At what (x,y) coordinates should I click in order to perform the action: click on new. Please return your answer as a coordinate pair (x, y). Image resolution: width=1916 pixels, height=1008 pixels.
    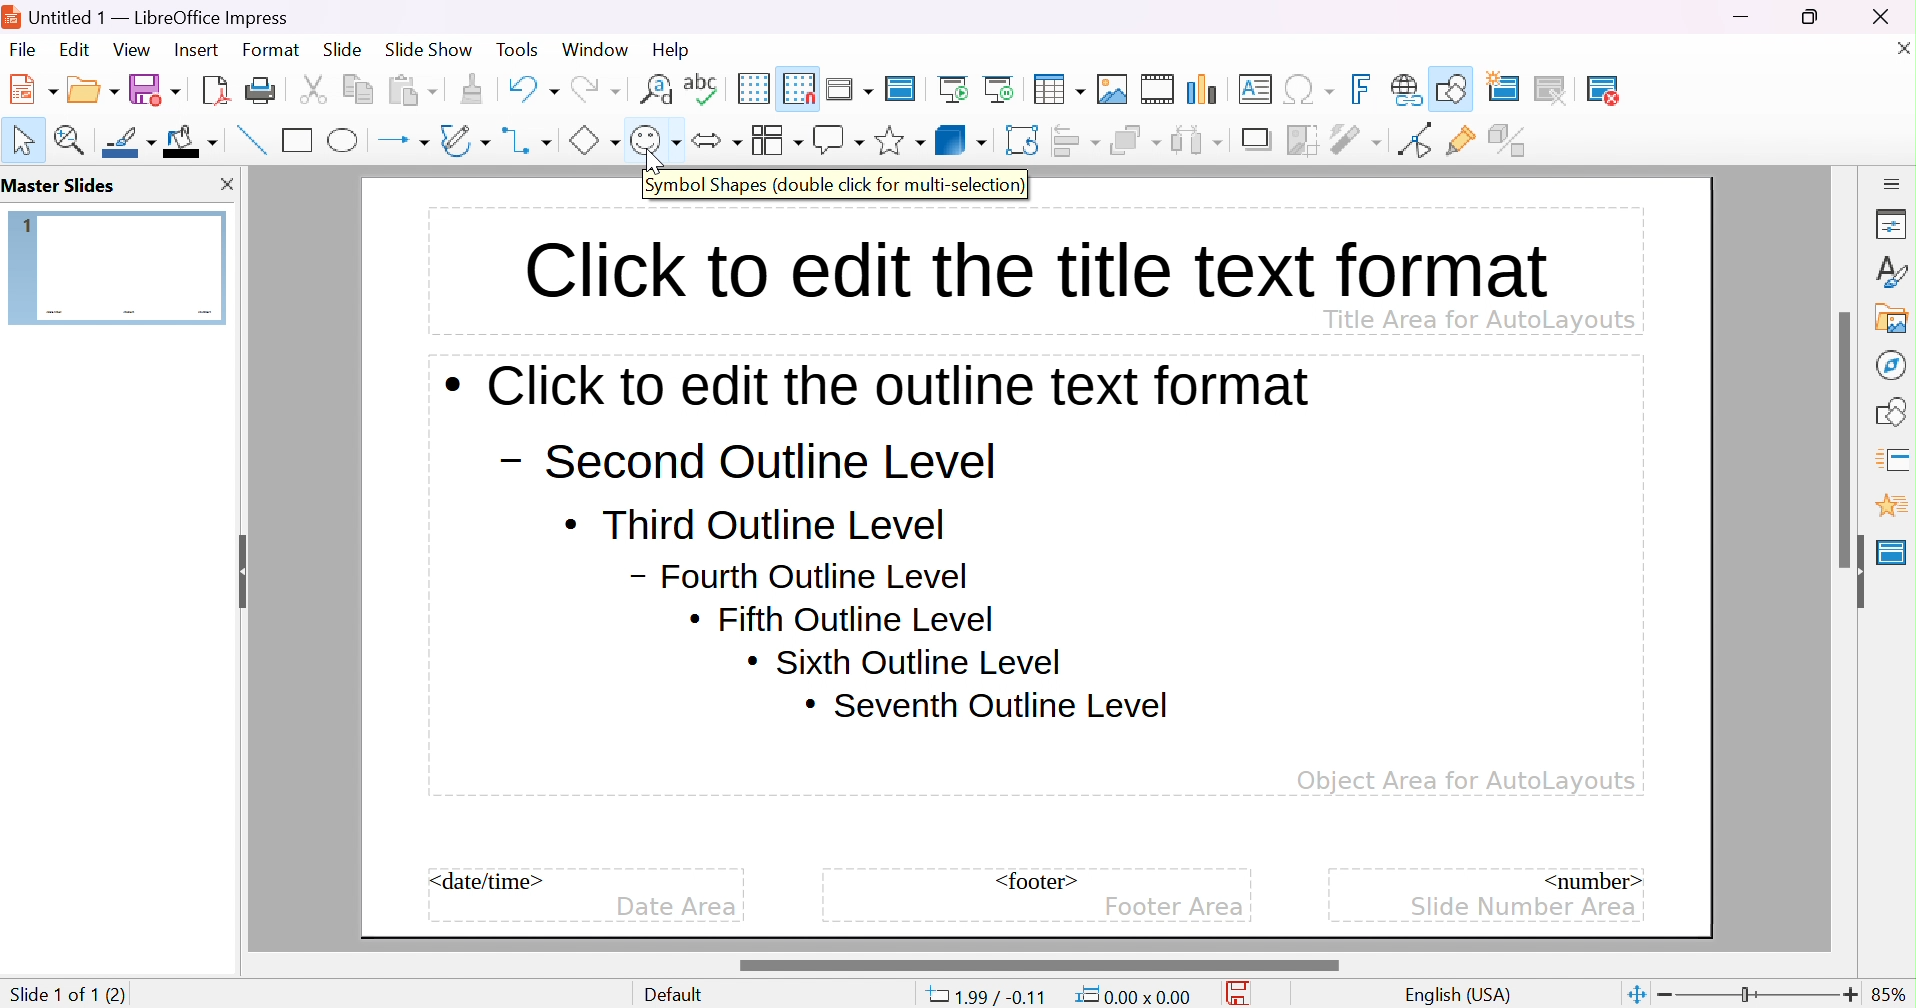
    Looking at the image, I should click on (35, 88).